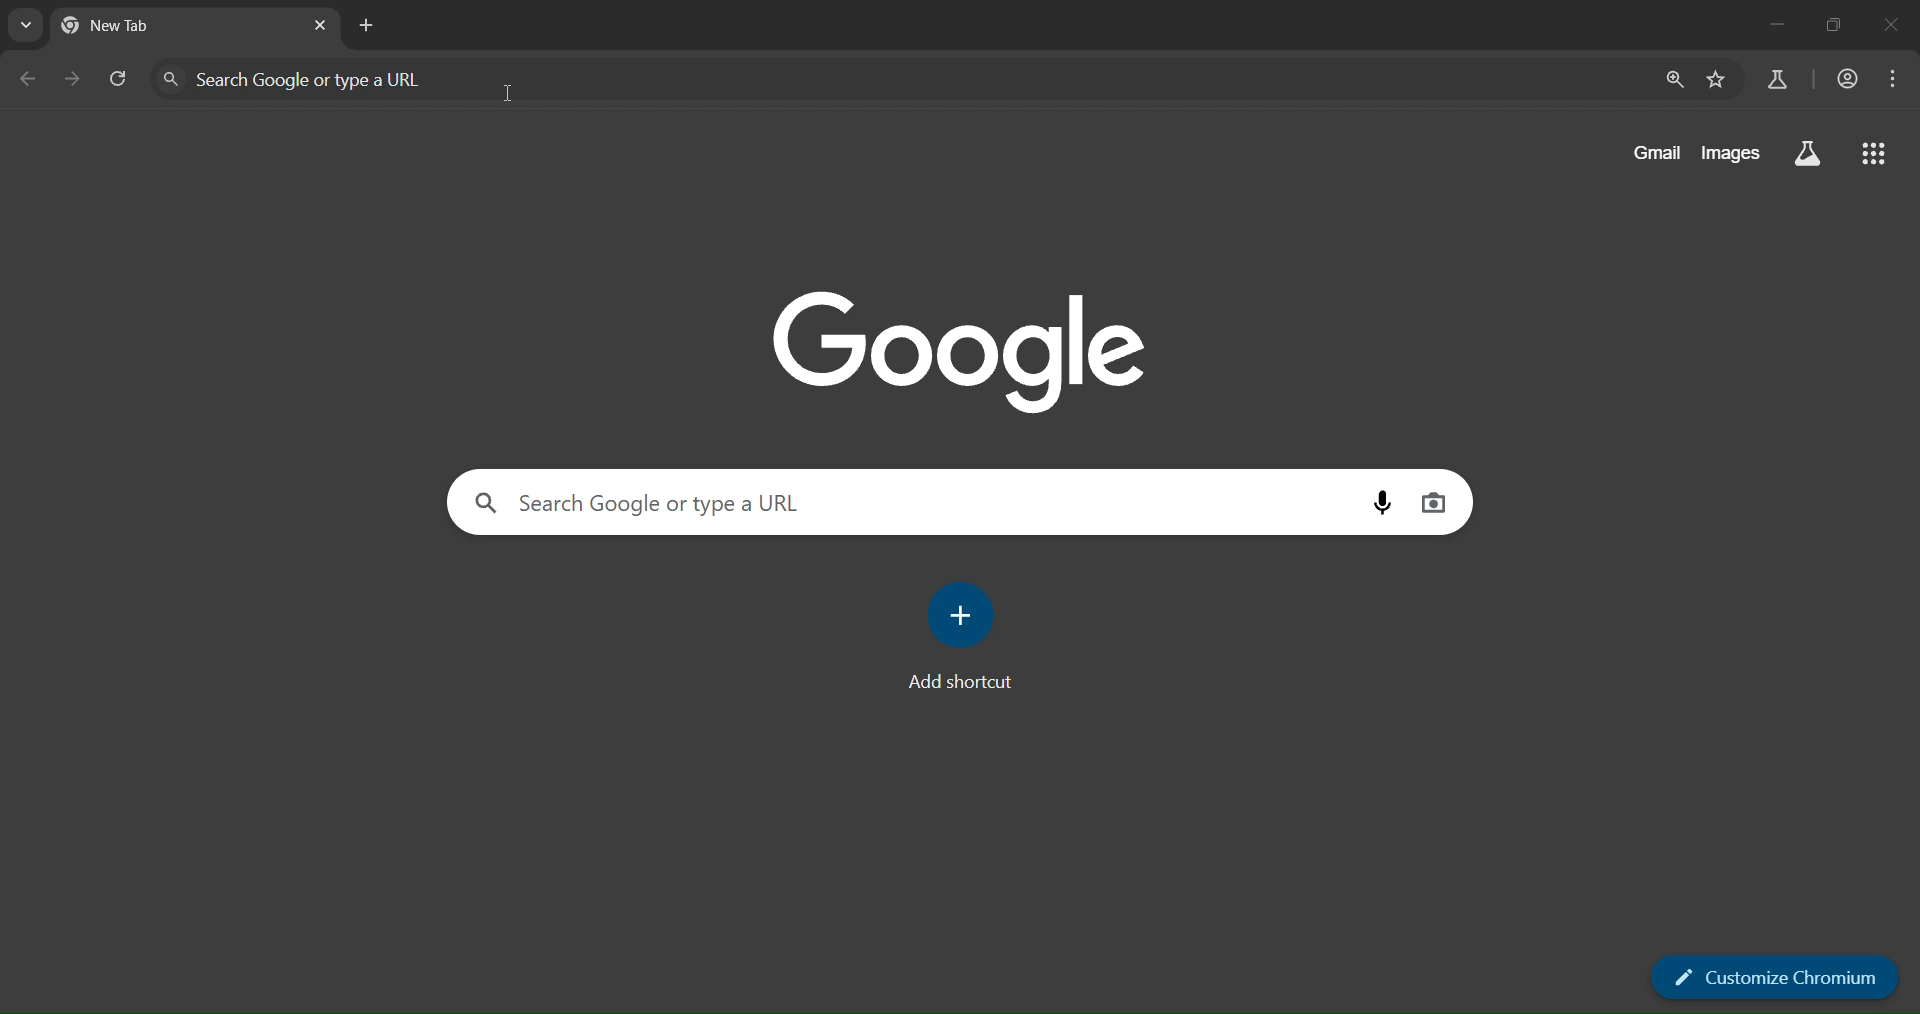 The width and height of the screenshot is (1920, 1014). I want to click on minimize, so click(1775, 21).